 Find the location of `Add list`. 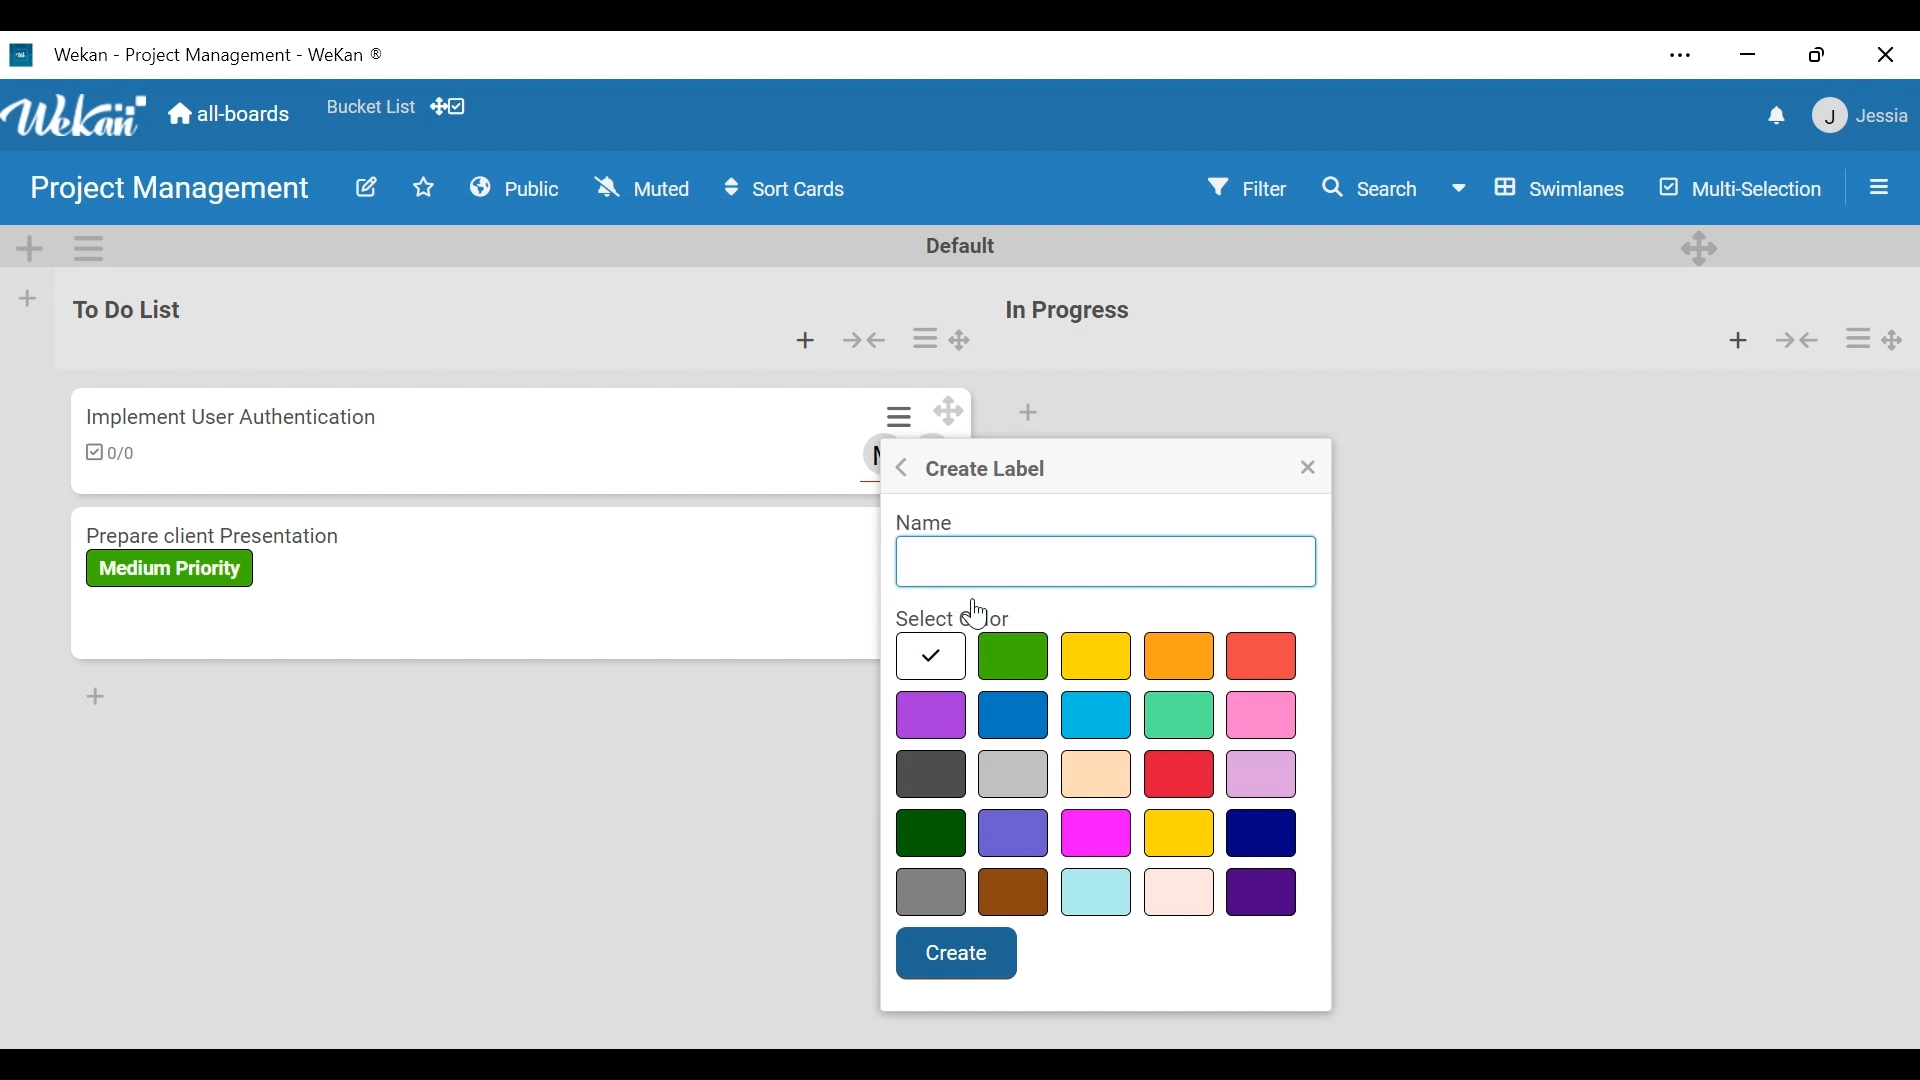

Add list is located at coordinates (28, 298).